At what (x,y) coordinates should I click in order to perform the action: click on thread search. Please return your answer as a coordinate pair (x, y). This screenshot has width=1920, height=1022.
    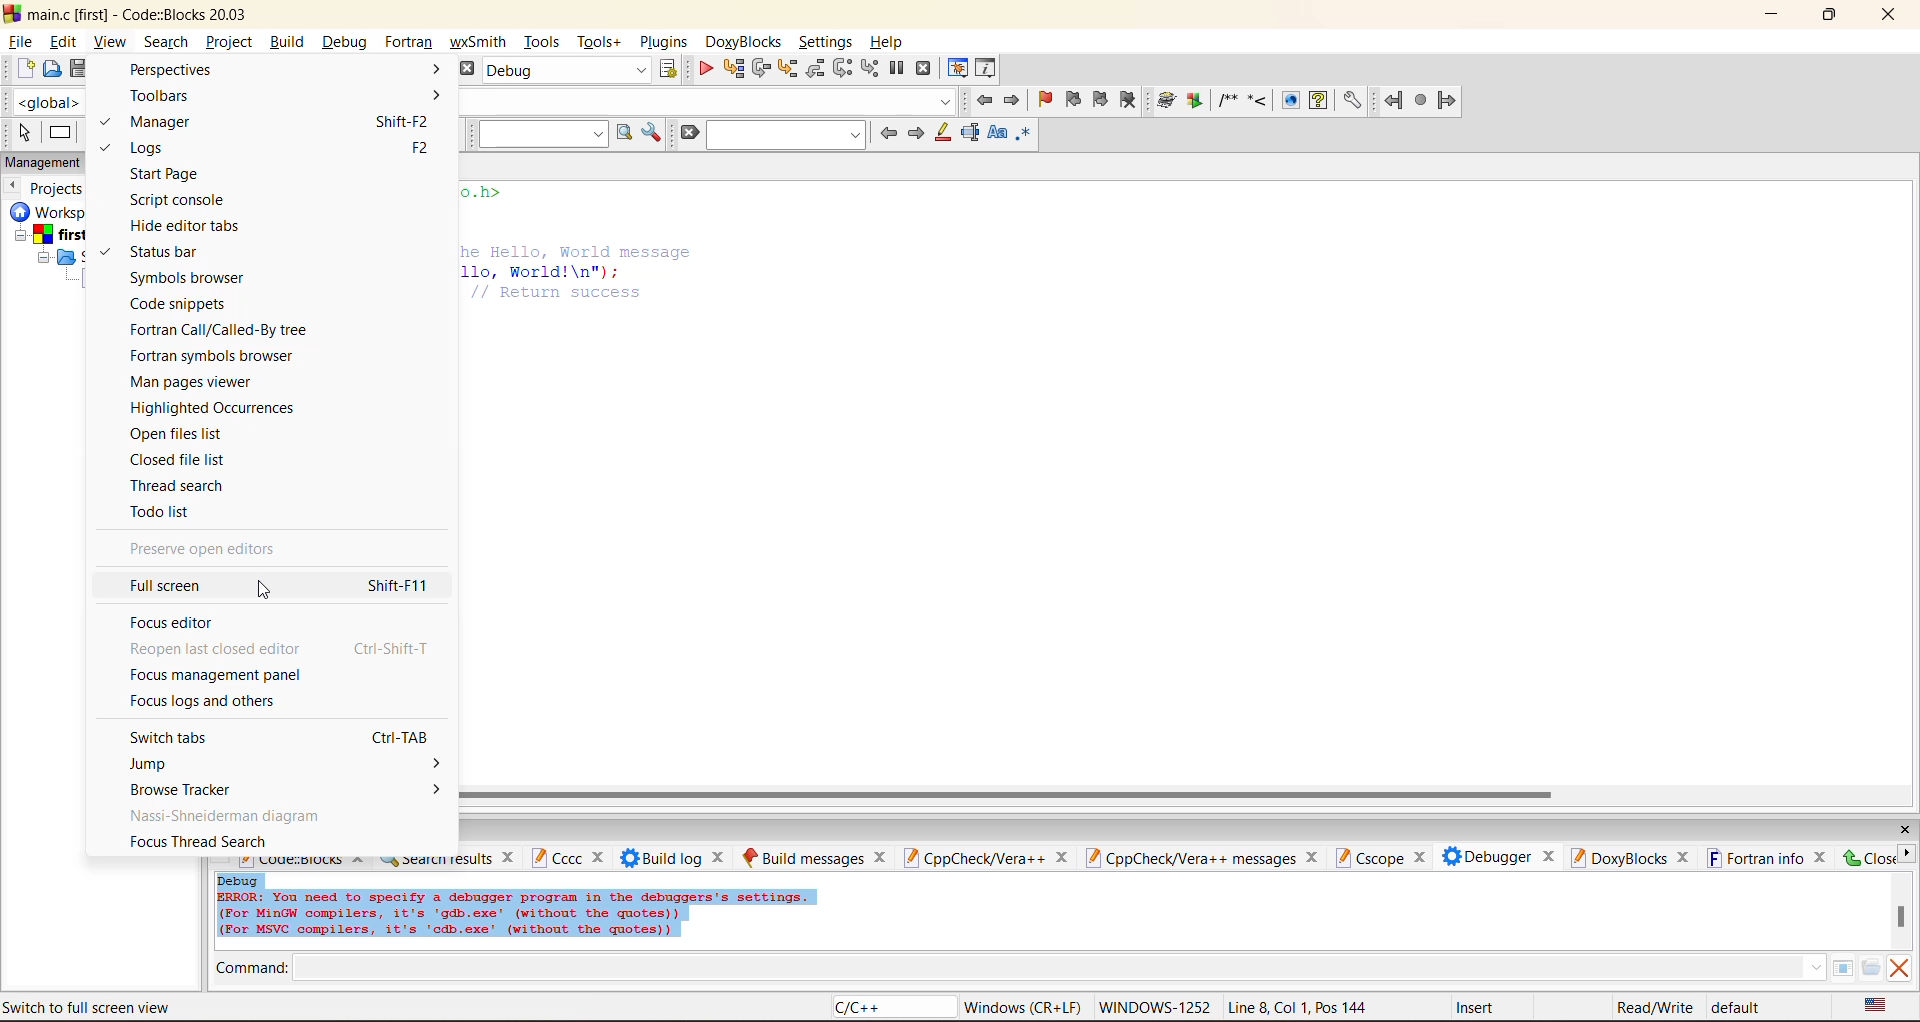
    Looking at the image, I should click on (188, 487).